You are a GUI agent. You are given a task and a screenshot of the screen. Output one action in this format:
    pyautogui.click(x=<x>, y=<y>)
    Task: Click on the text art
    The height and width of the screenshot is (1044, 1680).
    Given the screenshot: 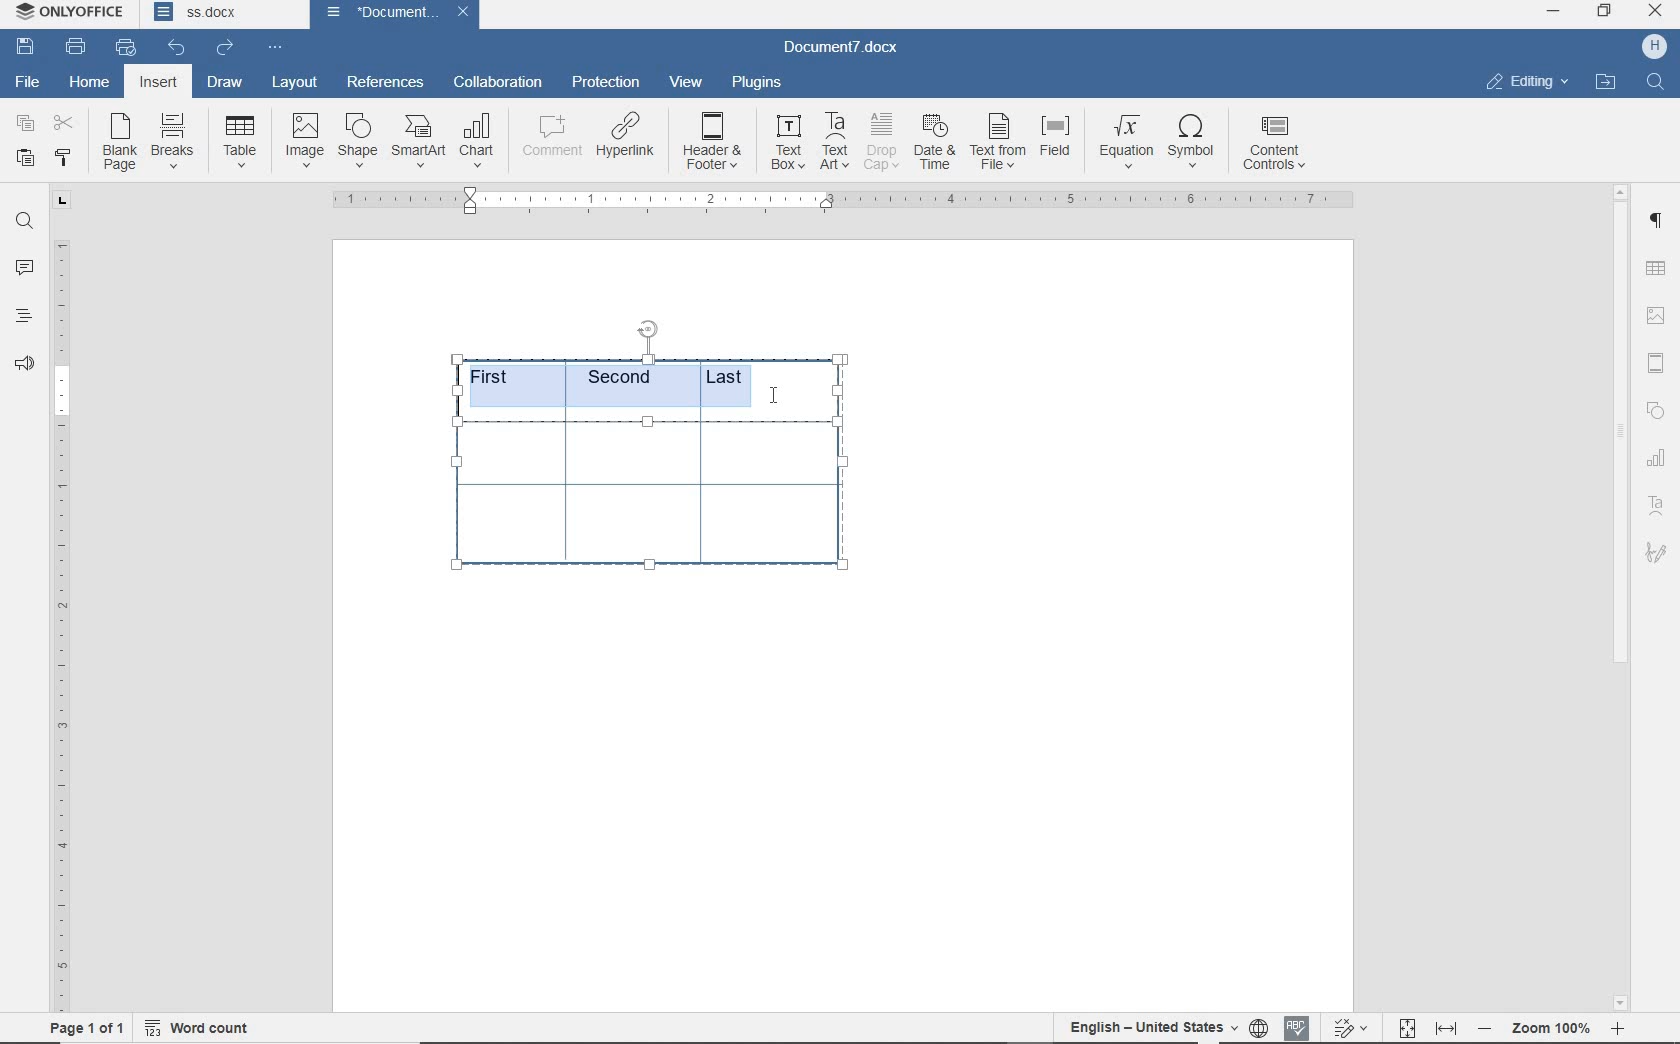 What is the action you would take?
    pyautogui.click(x=835, y=141)
    